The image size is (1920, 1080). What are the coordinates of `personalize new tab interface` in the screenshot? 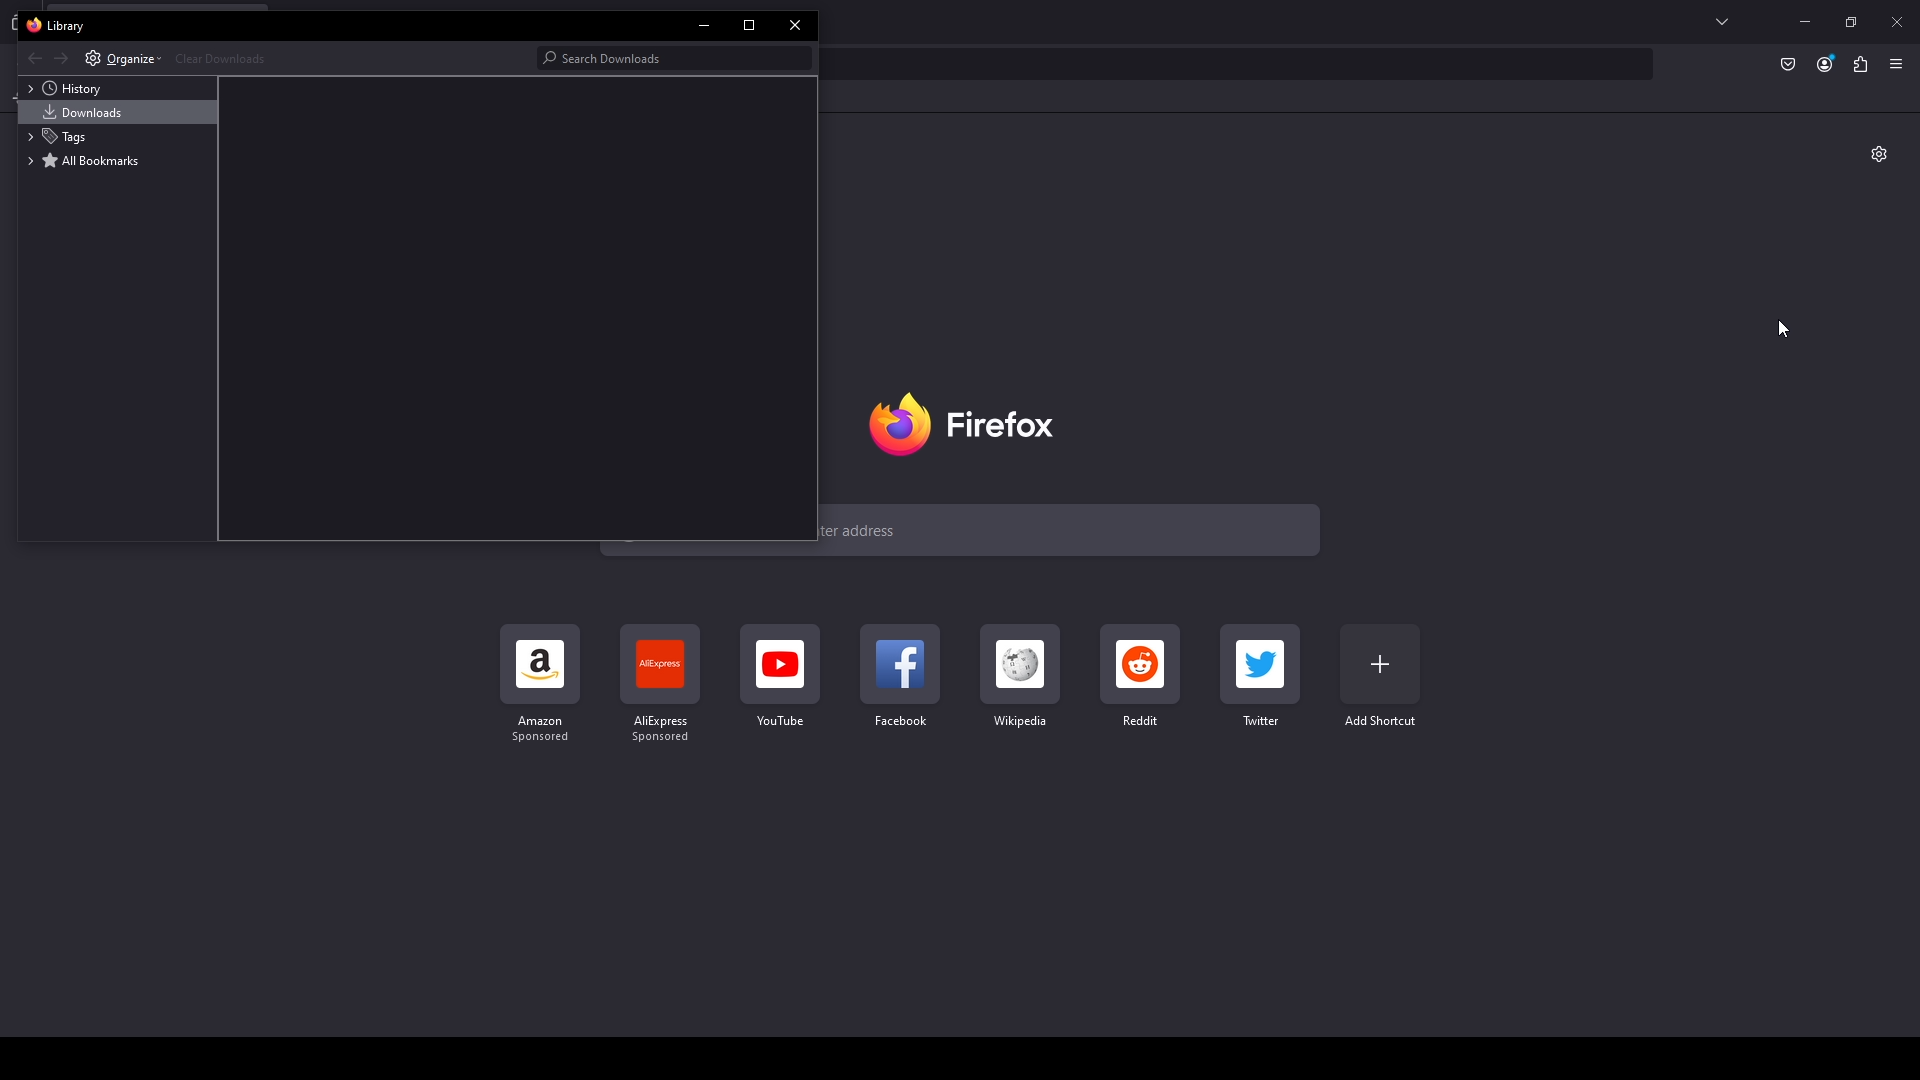 It's located at (1880, 154).